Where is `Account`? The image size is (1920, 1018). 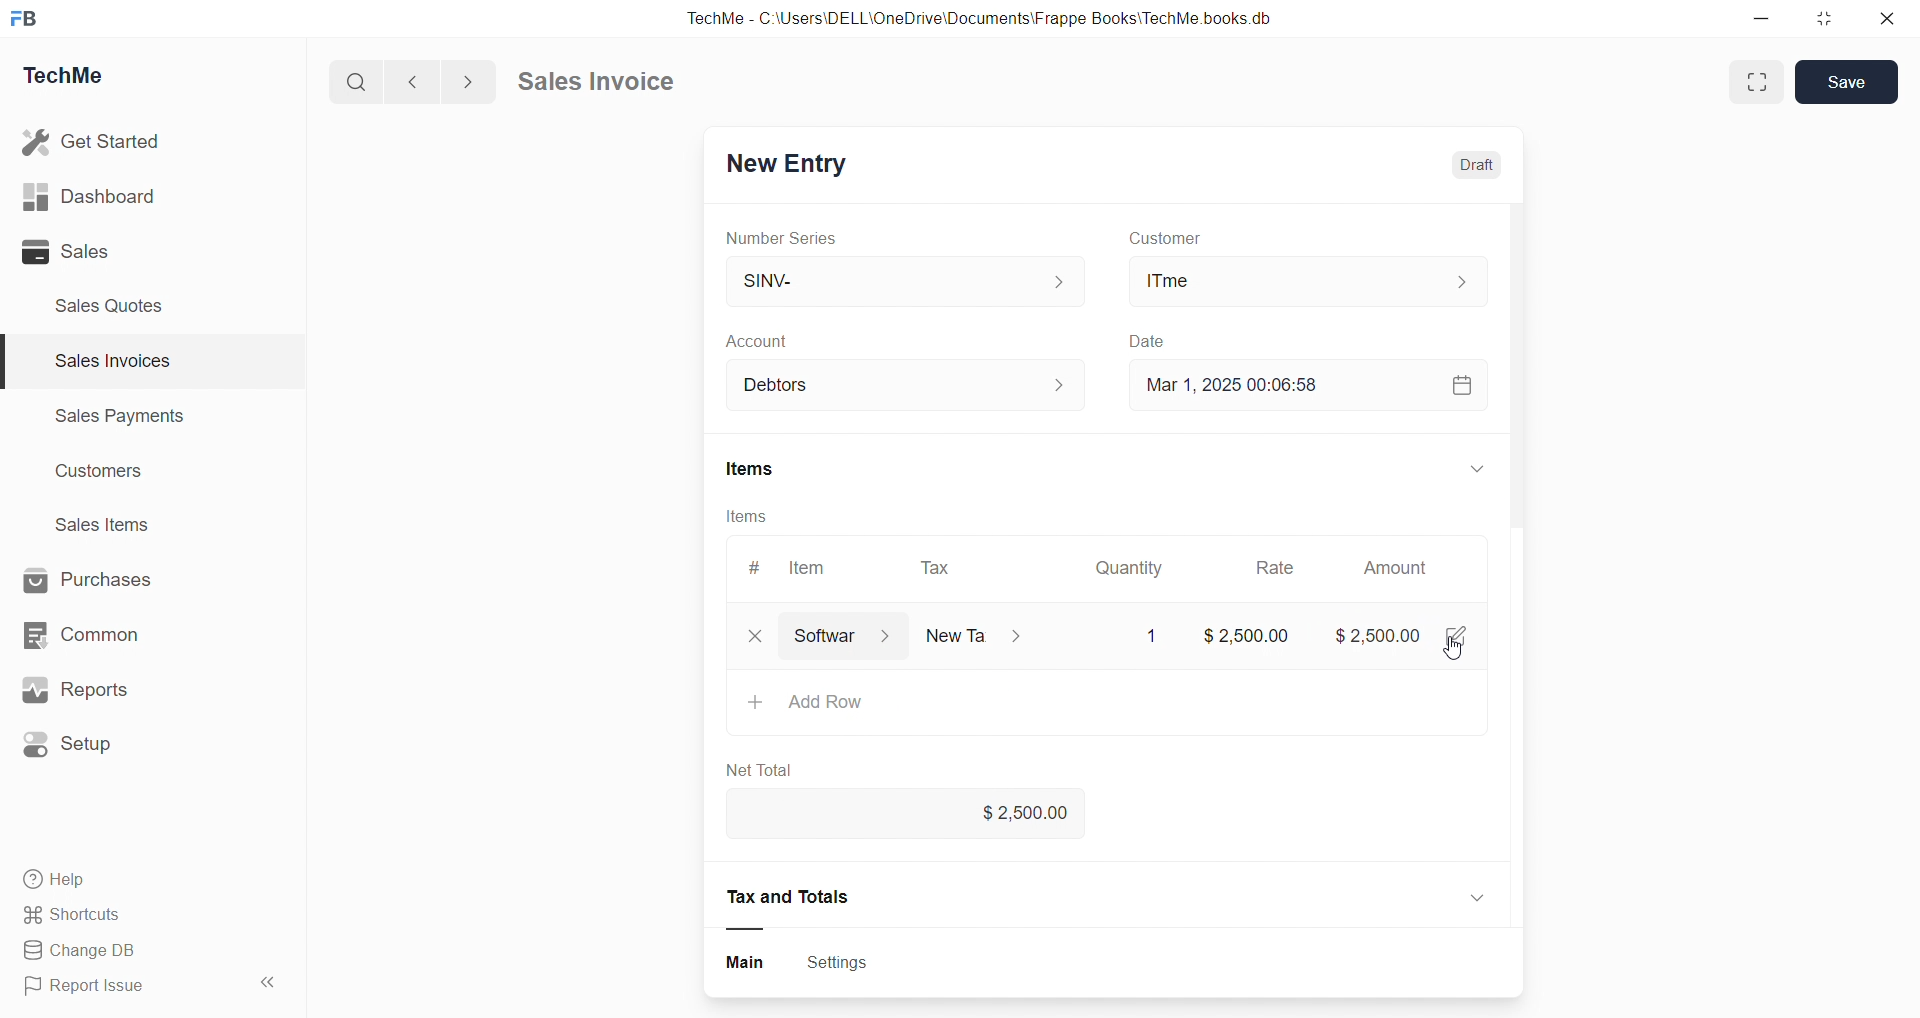
Account is located at coordinates (788, 386).